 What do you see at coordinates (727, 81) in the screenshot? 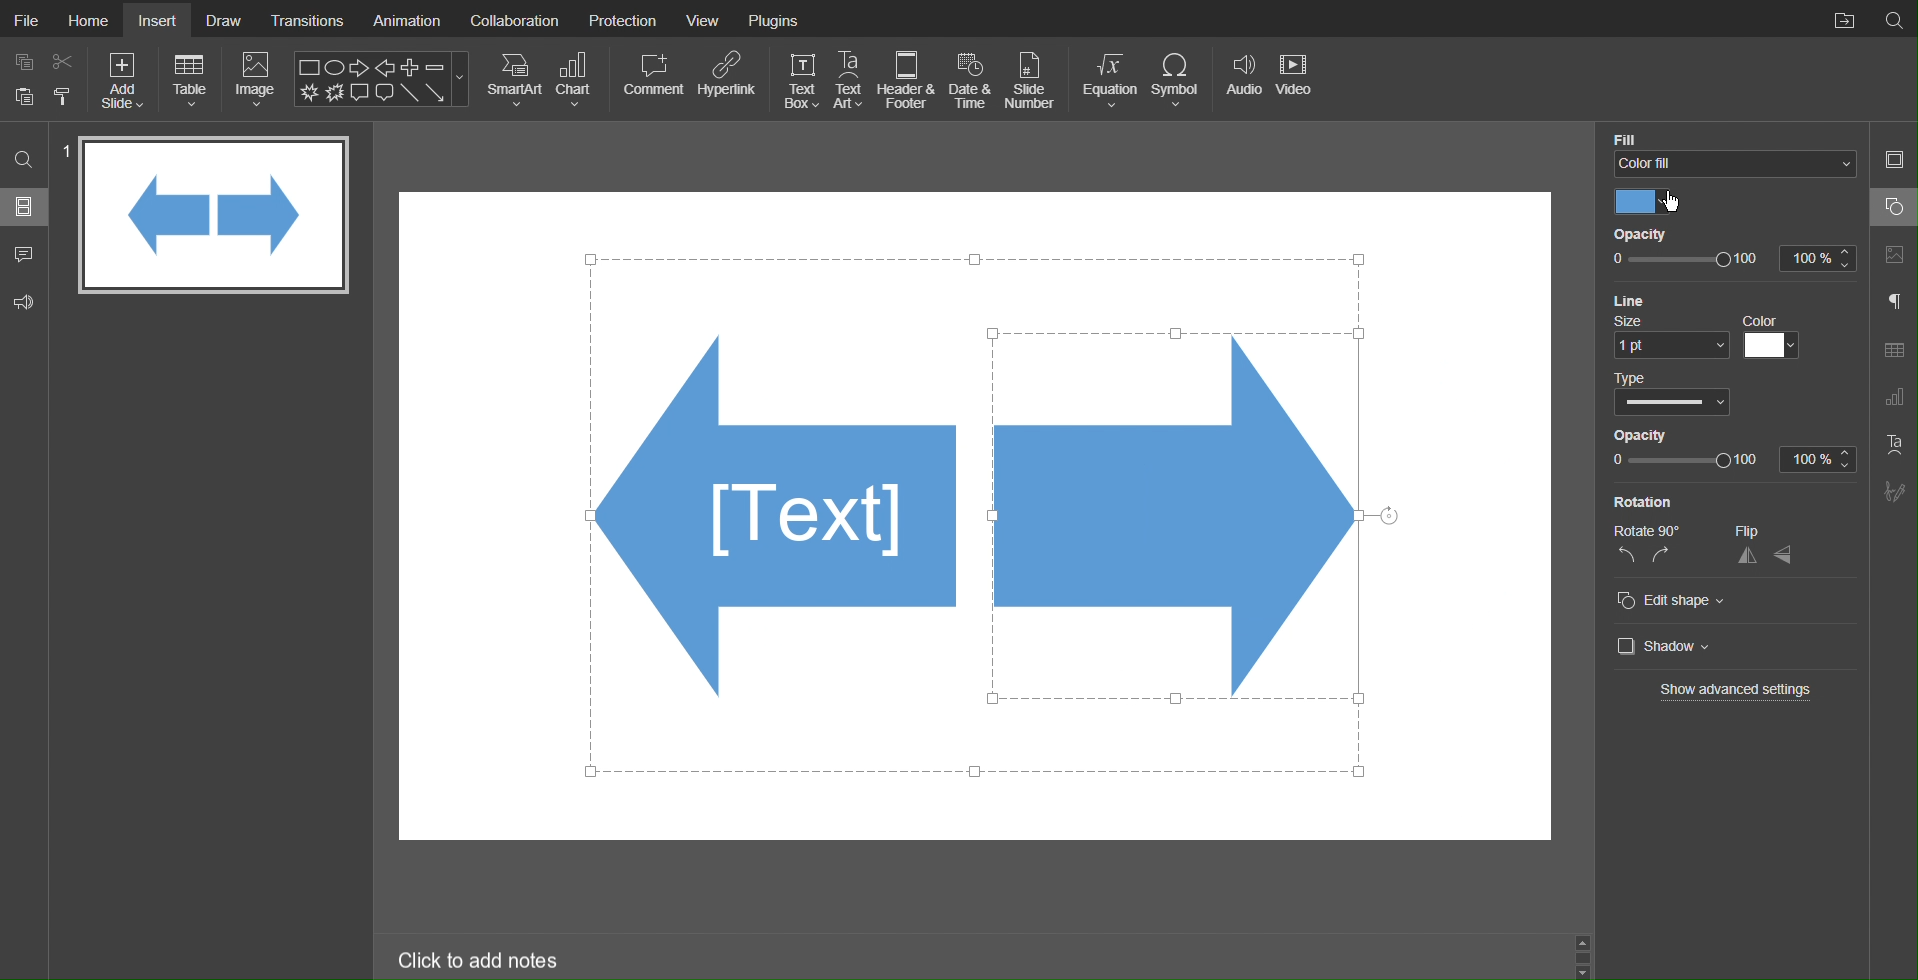
I see `Hyperlink` at bounding box center [727, 81].